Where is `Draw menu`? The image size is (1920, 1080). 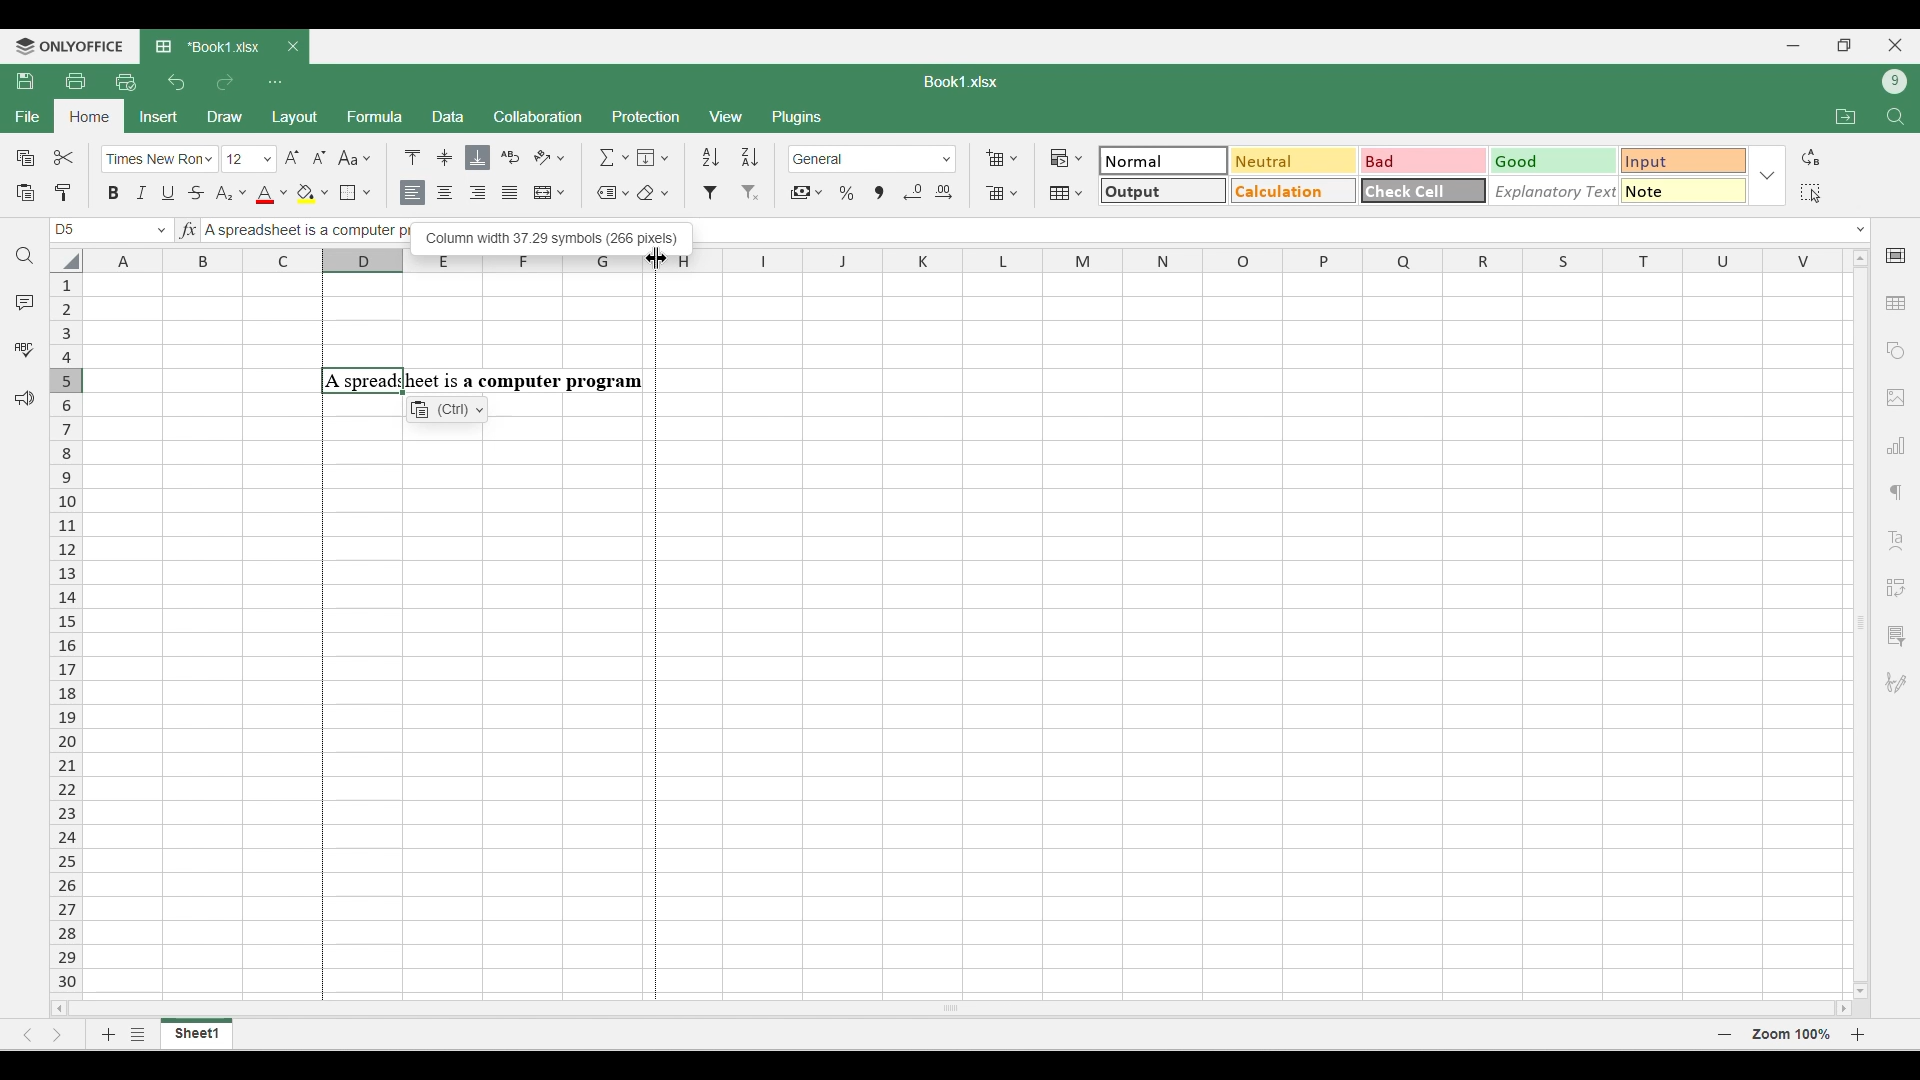 Draw menu is located at coordinates (226, 116).